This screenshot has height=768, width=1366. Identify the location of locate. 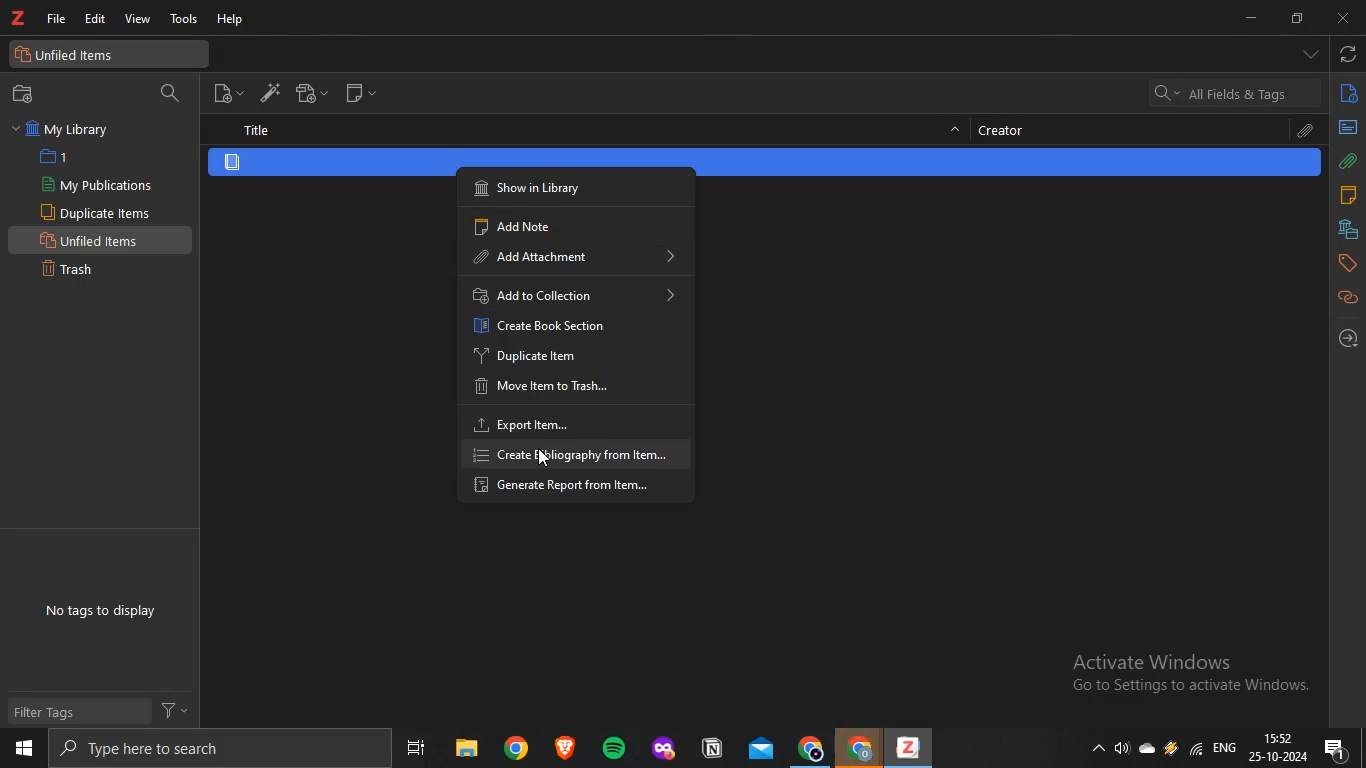
(1347, 338).